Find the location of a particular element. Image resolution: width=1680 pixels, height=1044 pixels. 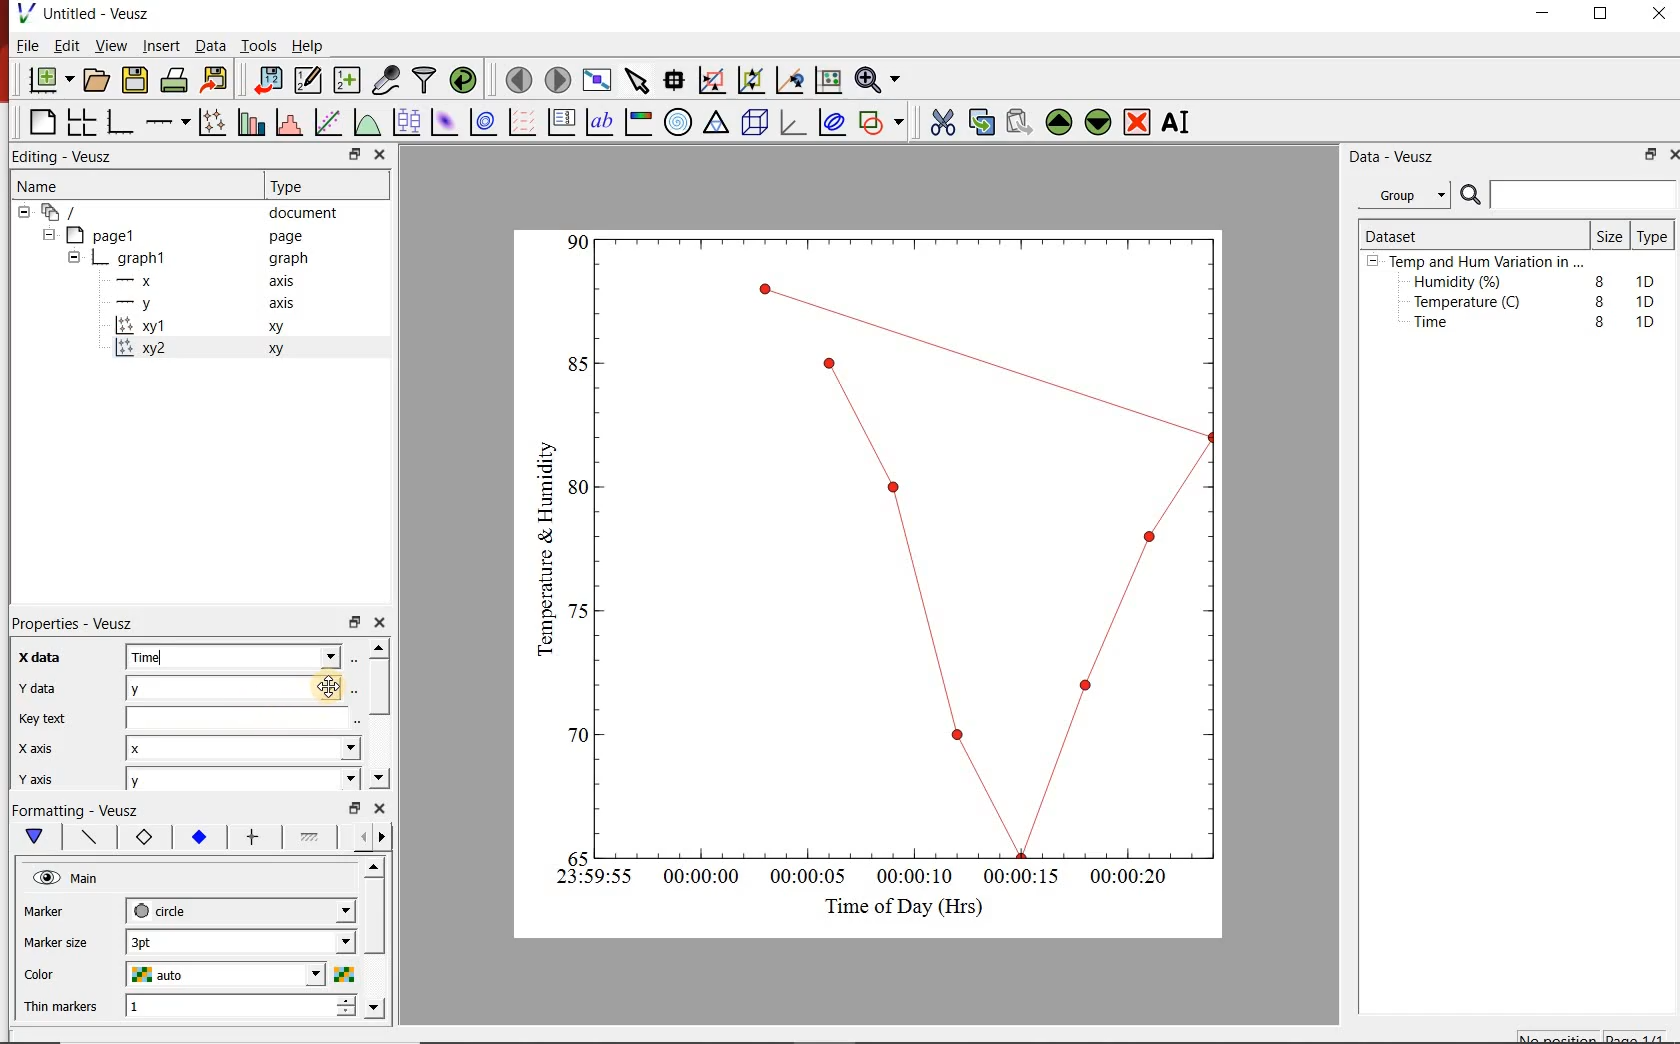

Temp and Hum Variation in ... is located at coordinates (1486, 262).